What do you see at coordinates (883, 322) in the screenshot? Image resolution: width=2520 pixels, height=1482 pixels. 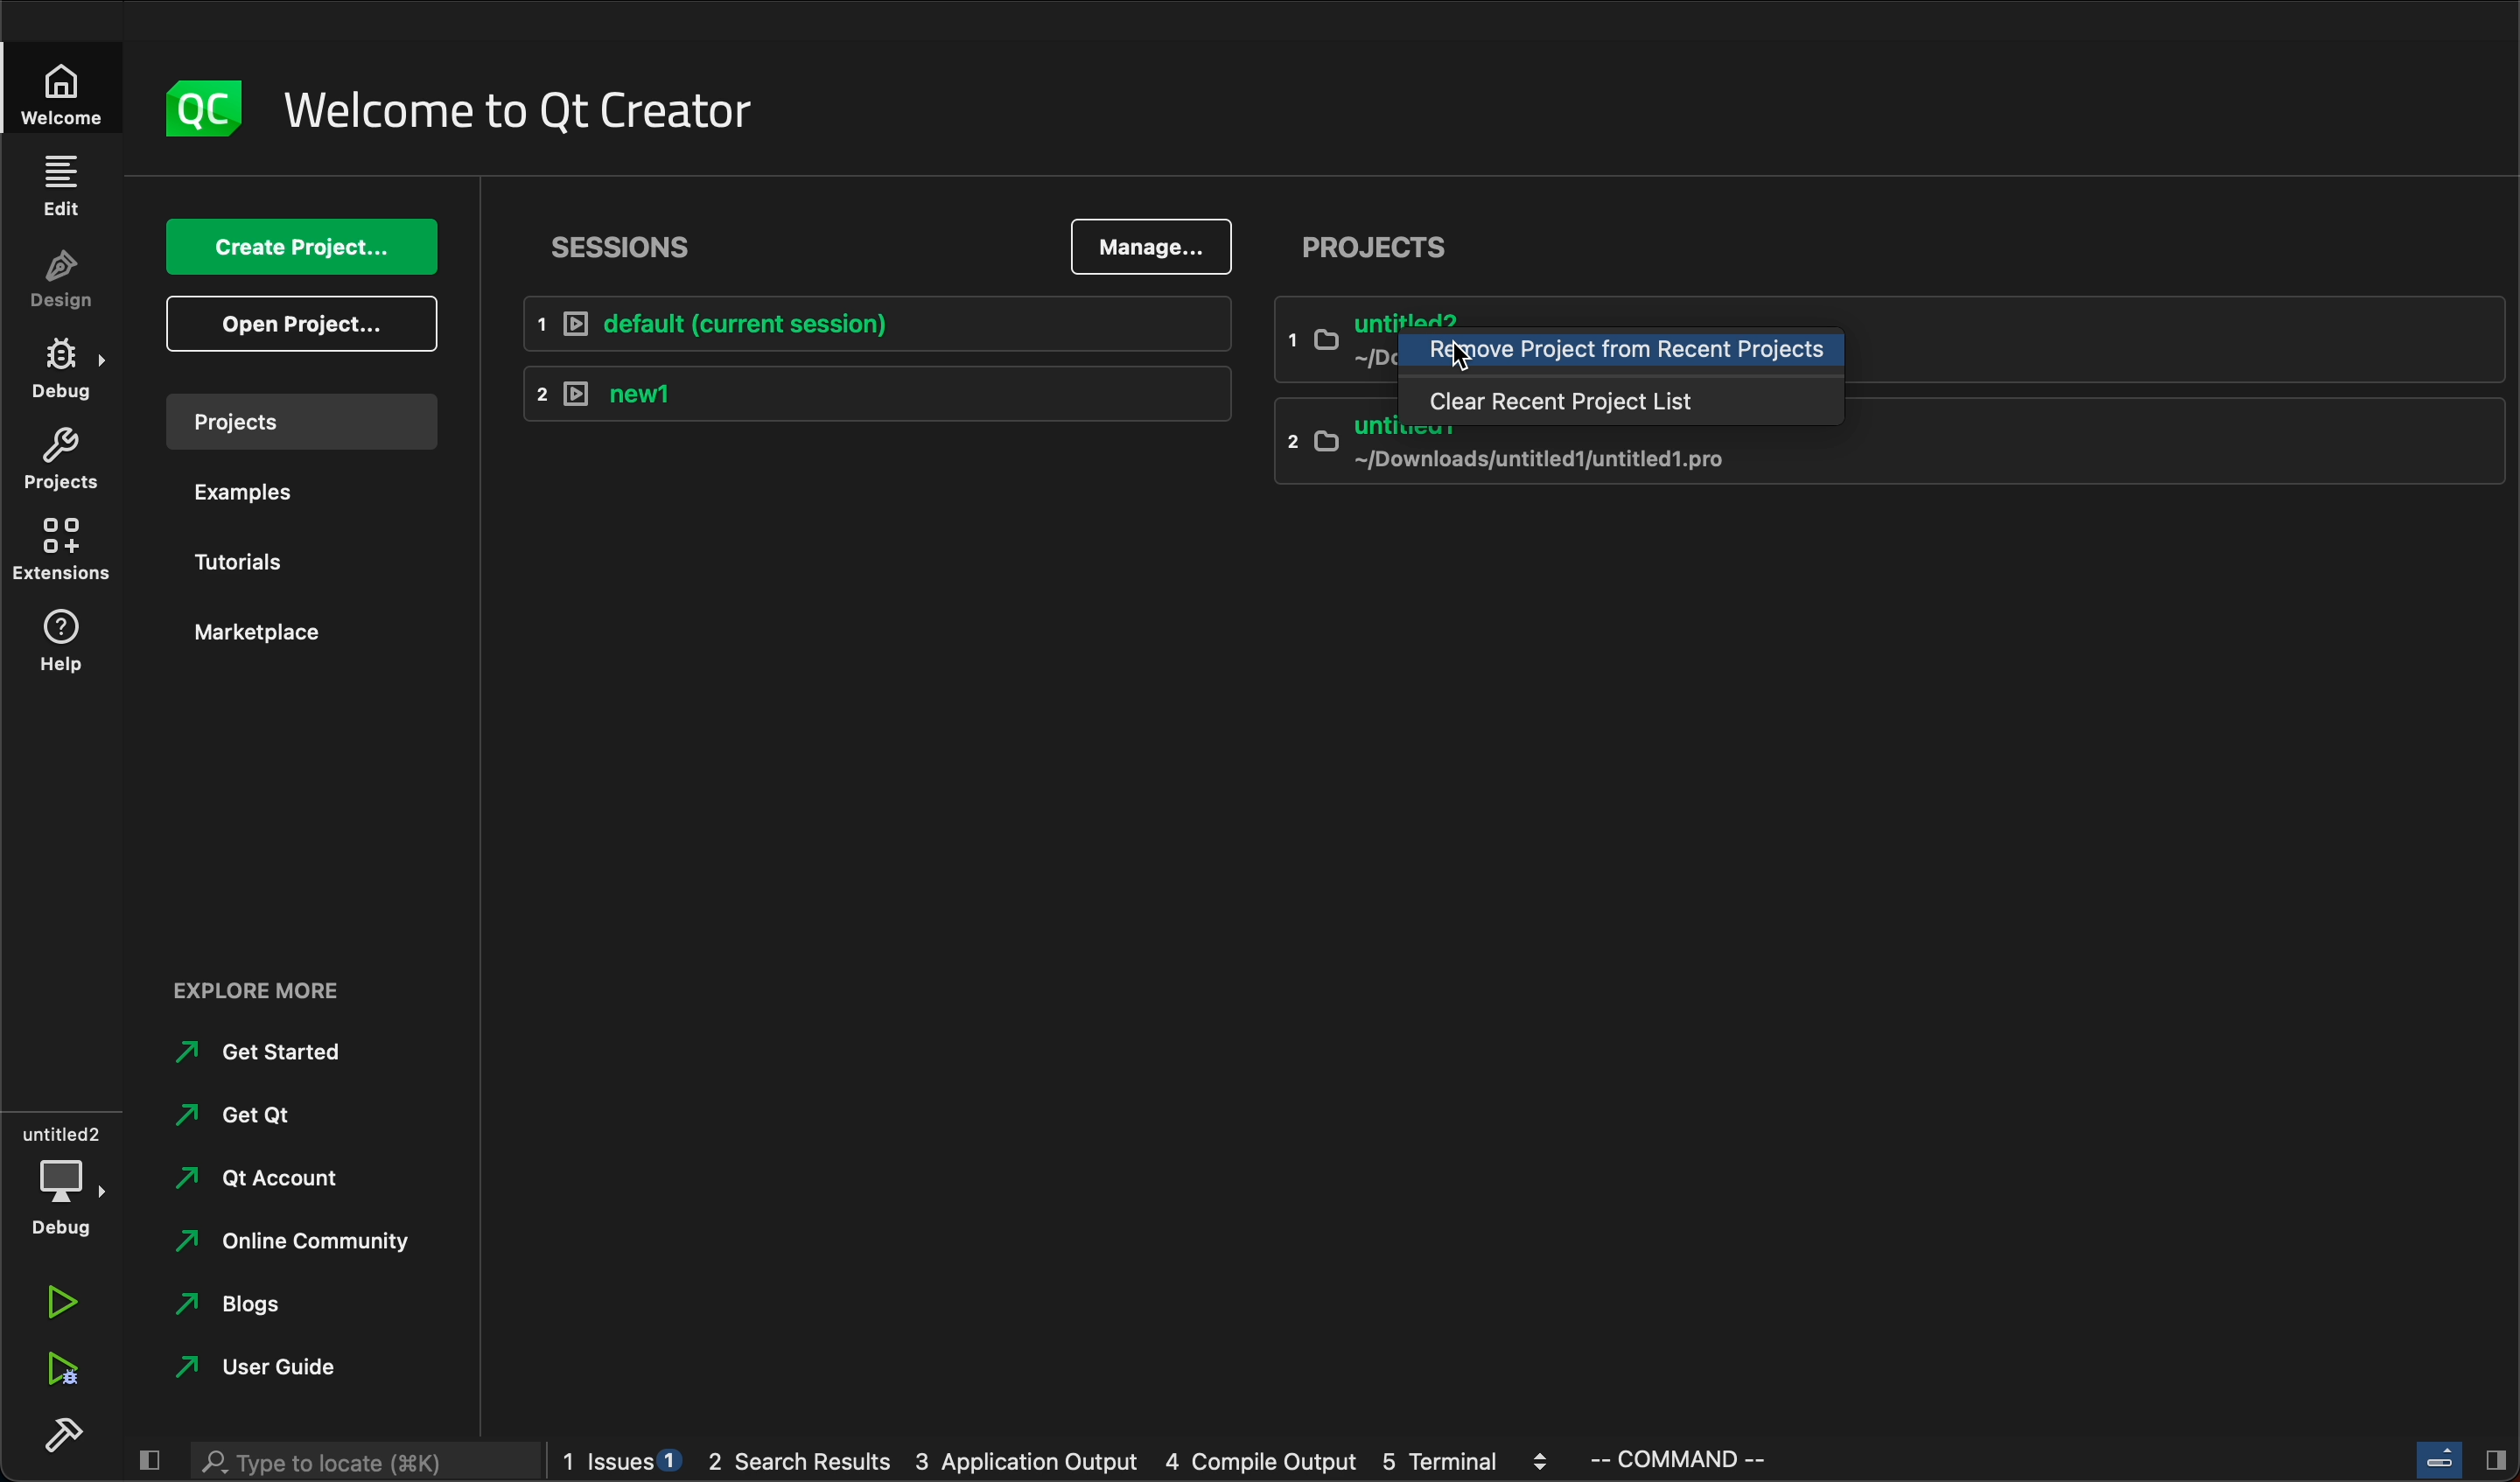 I see `Default session` at bounding box center [883, 322].